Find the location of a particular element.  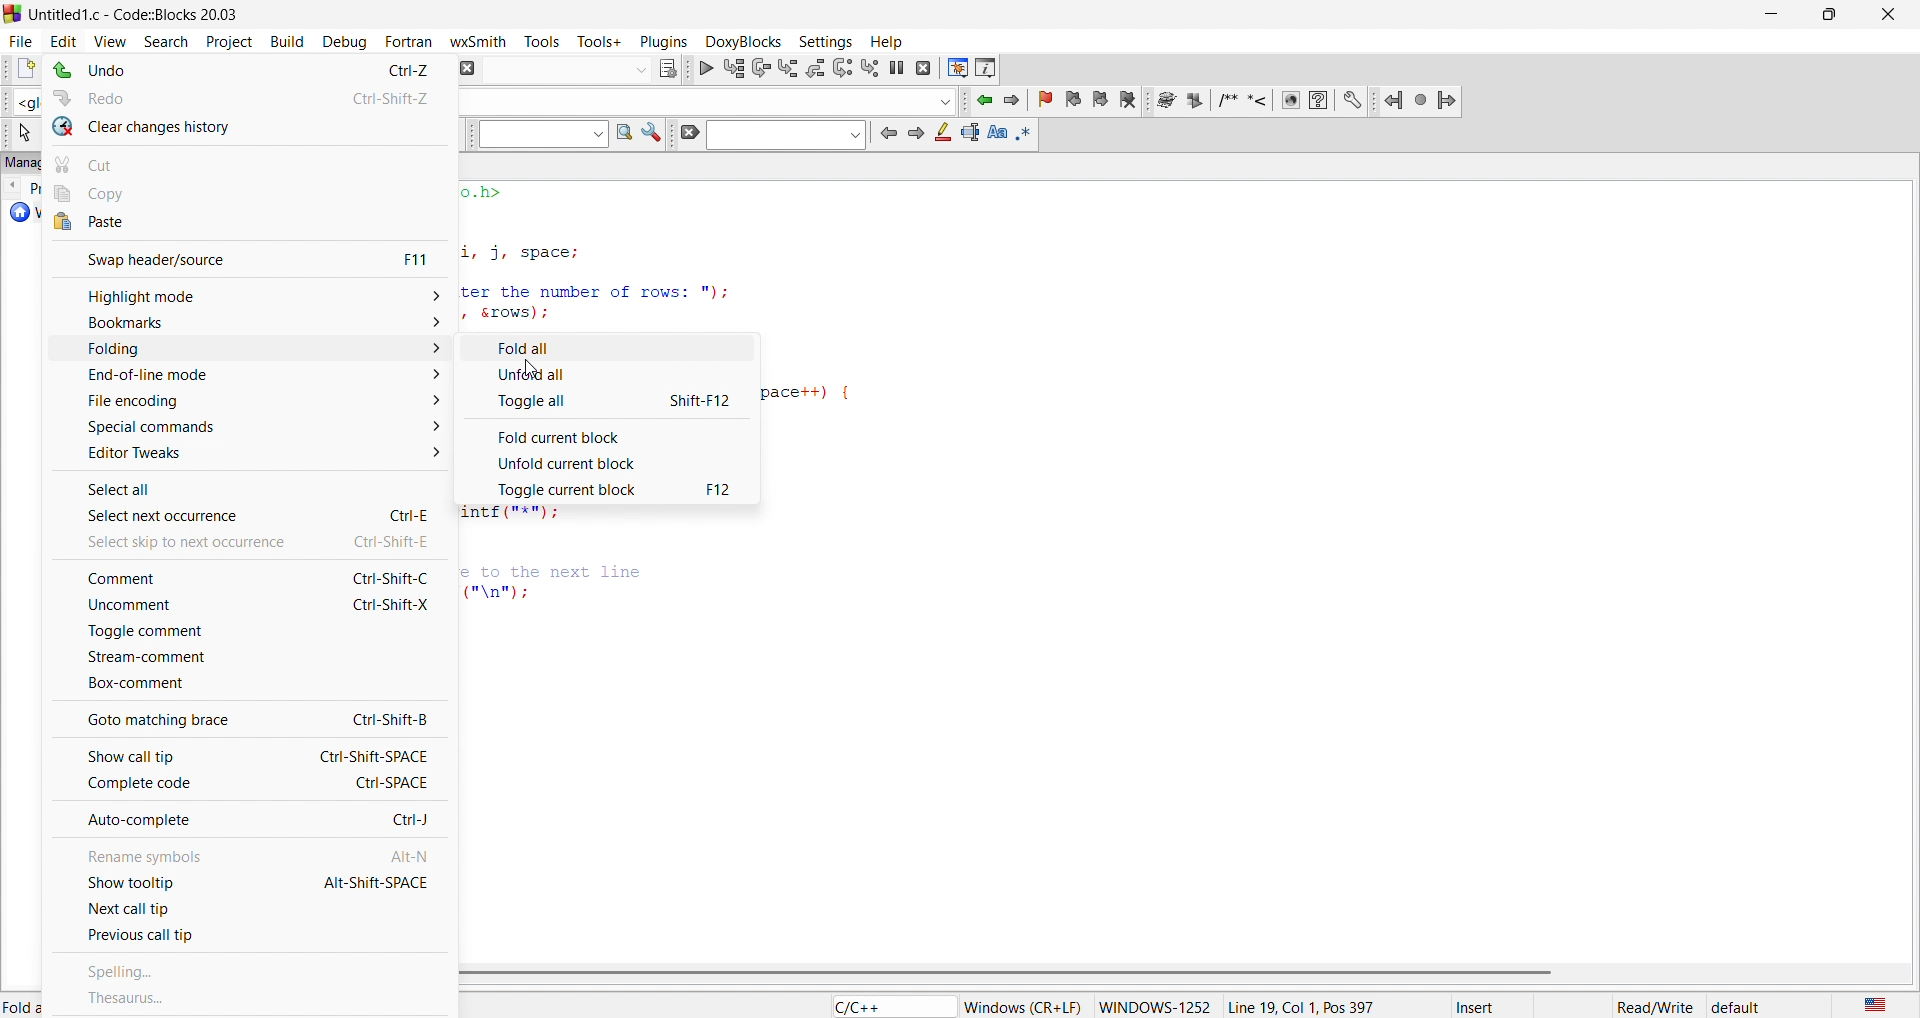

swap header/source is located at coordinates (244, 257).